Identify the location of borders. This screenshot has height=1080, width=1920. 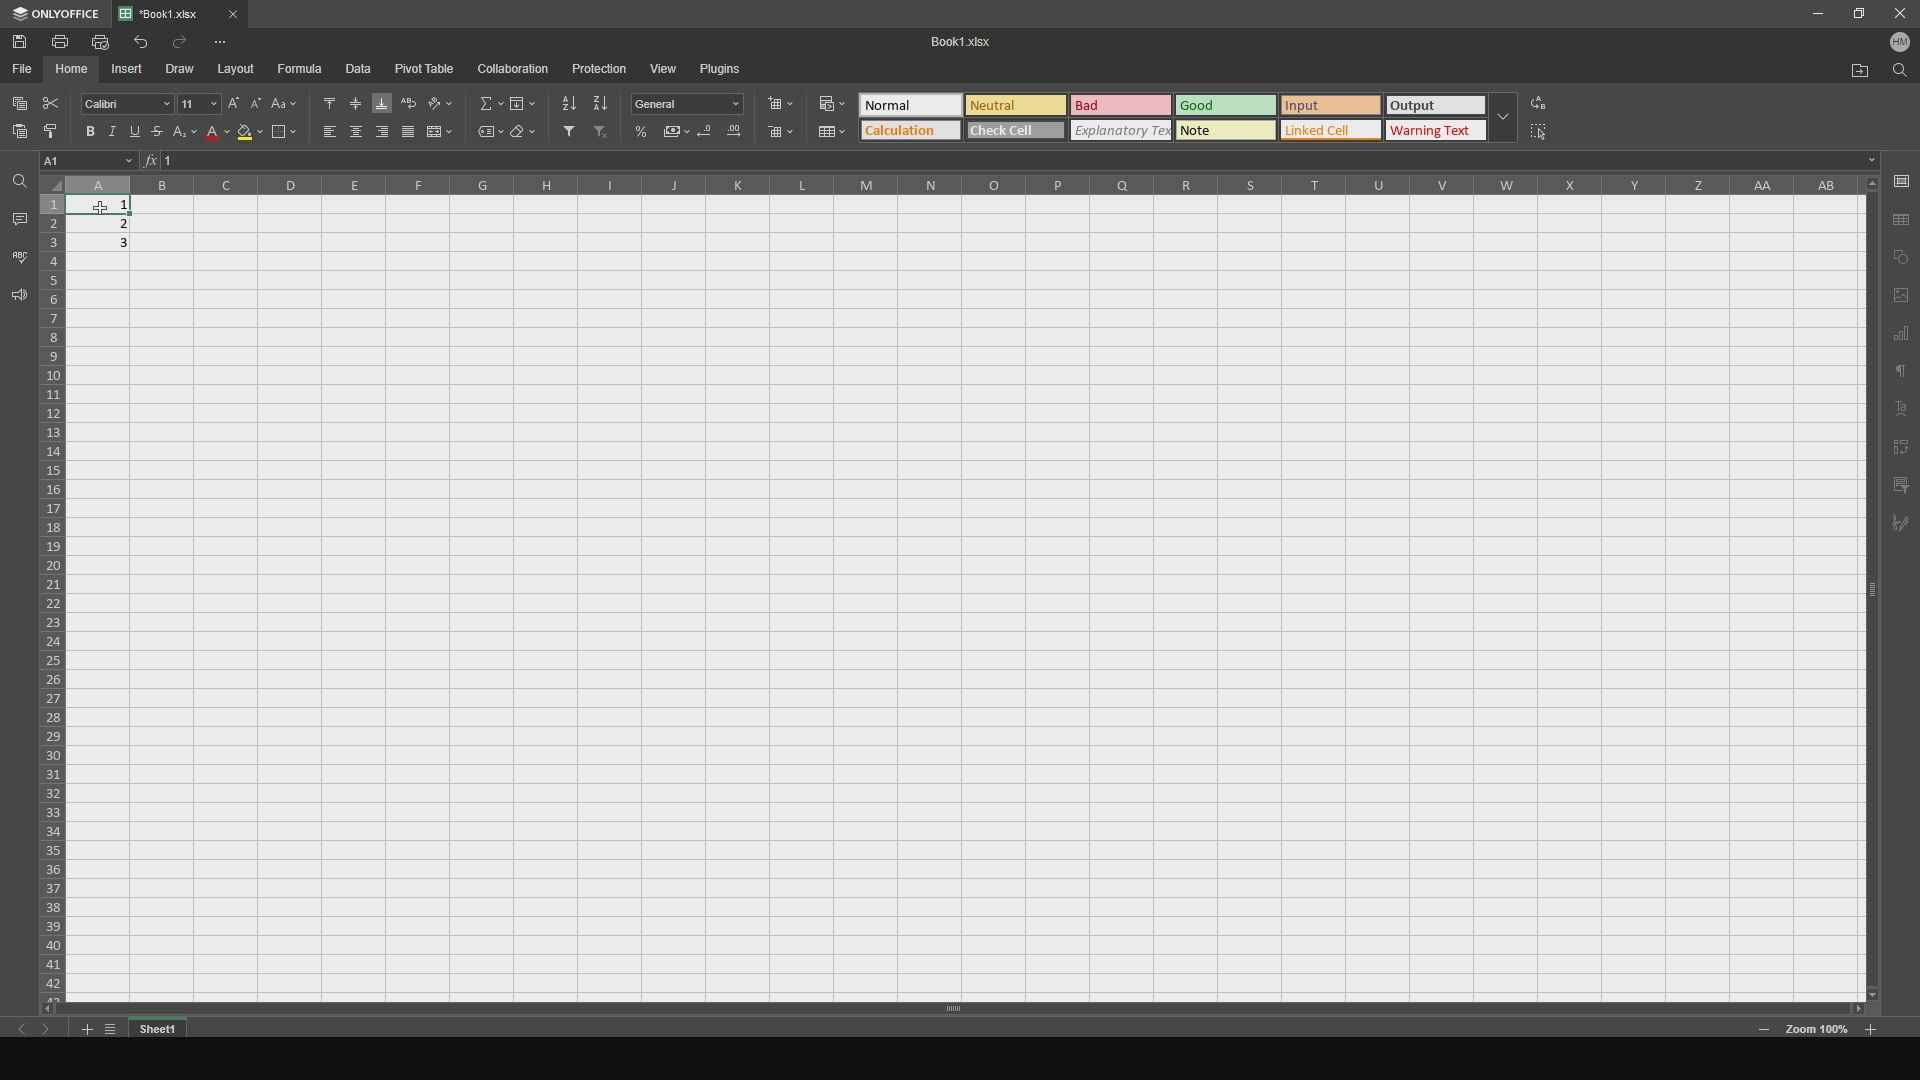
(283, 133).